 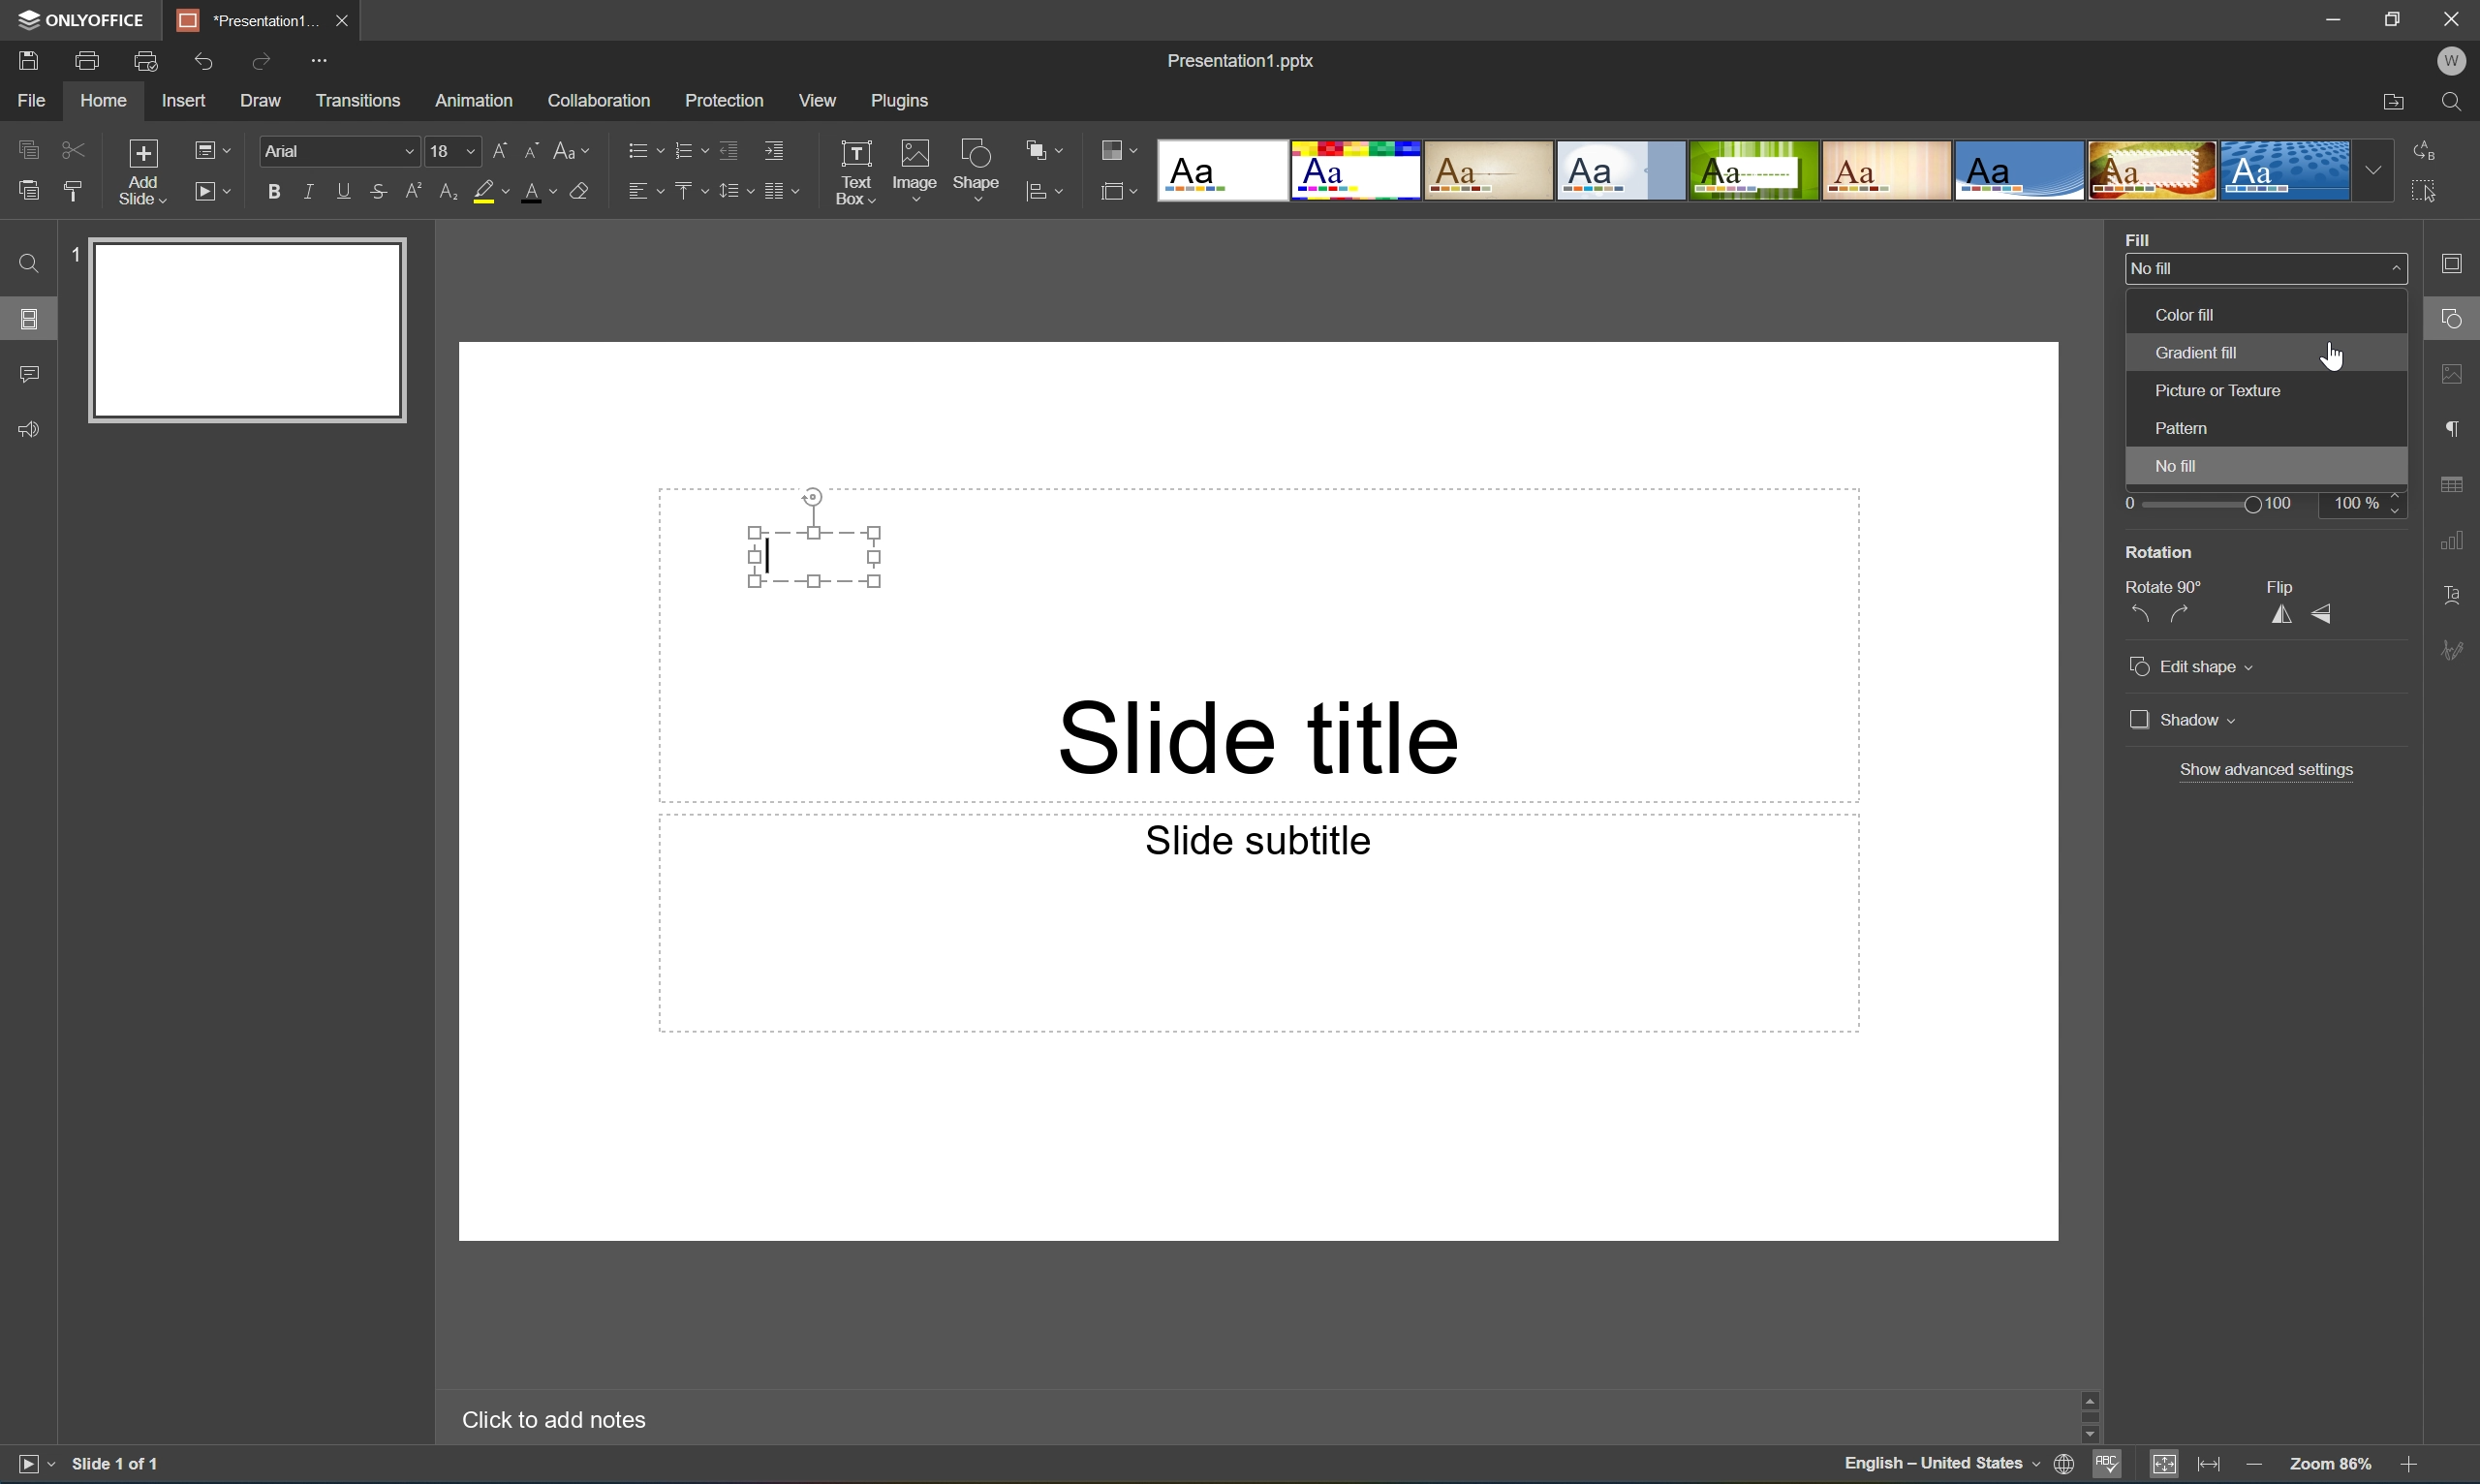 I want to click on Protection, so click(x=722, y=99).